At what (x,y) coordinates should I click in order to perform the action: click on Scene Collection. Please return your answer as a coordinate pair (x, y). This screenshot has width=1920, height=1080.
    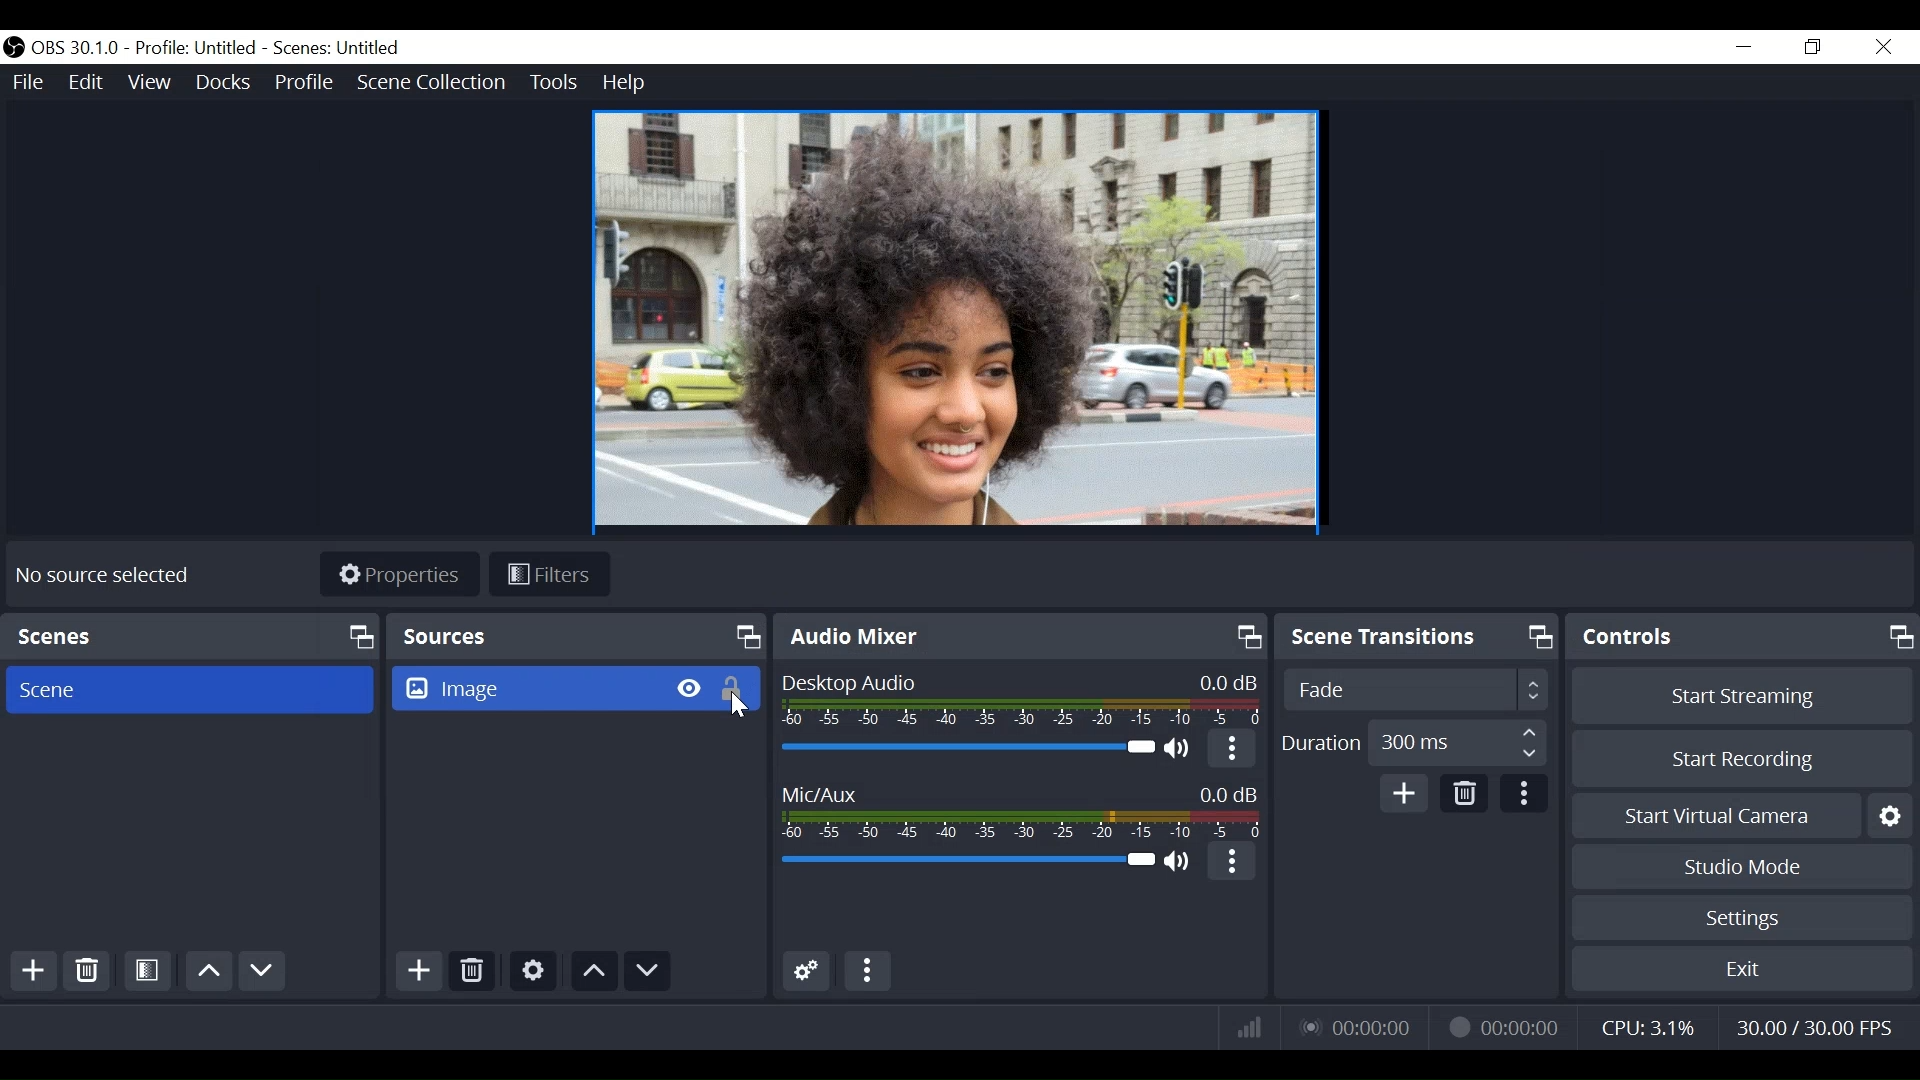
    Looking at the image, I should click on (433, 81).